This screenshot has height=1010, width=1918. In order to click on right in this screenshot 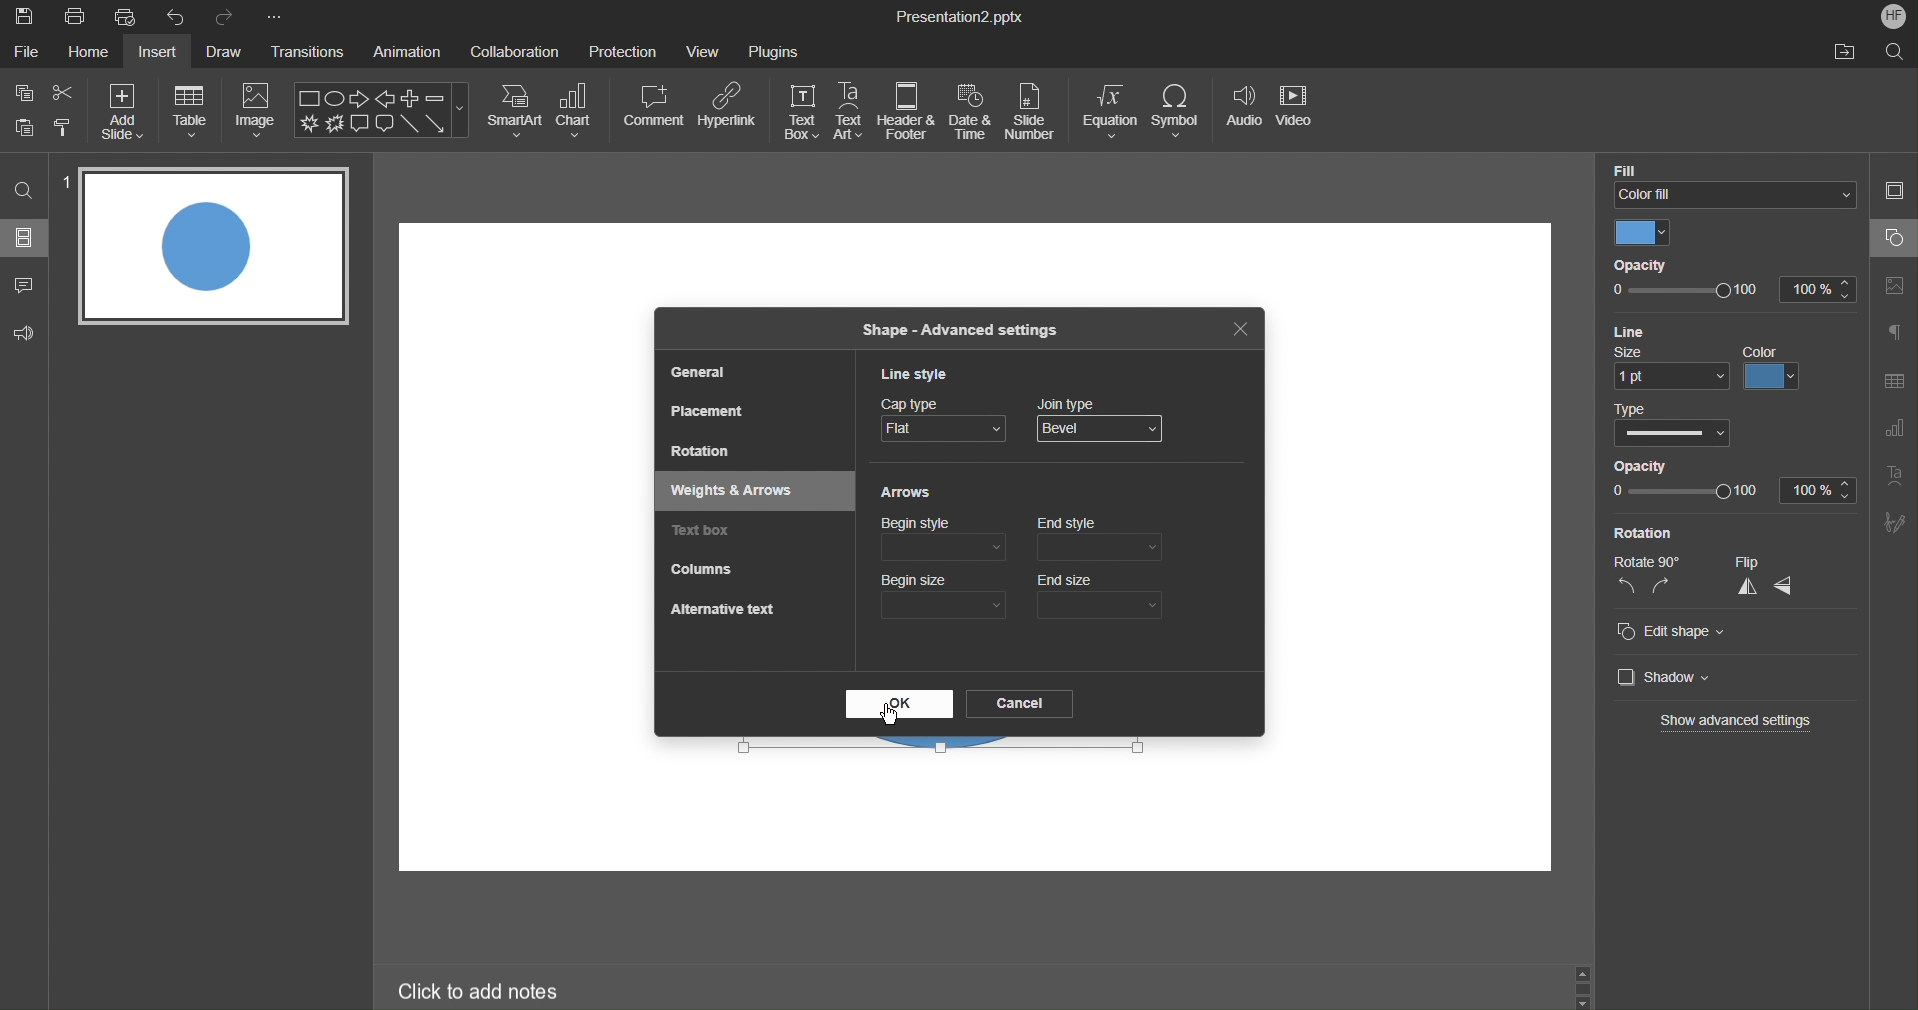, I will do `click(1662, 587)`.